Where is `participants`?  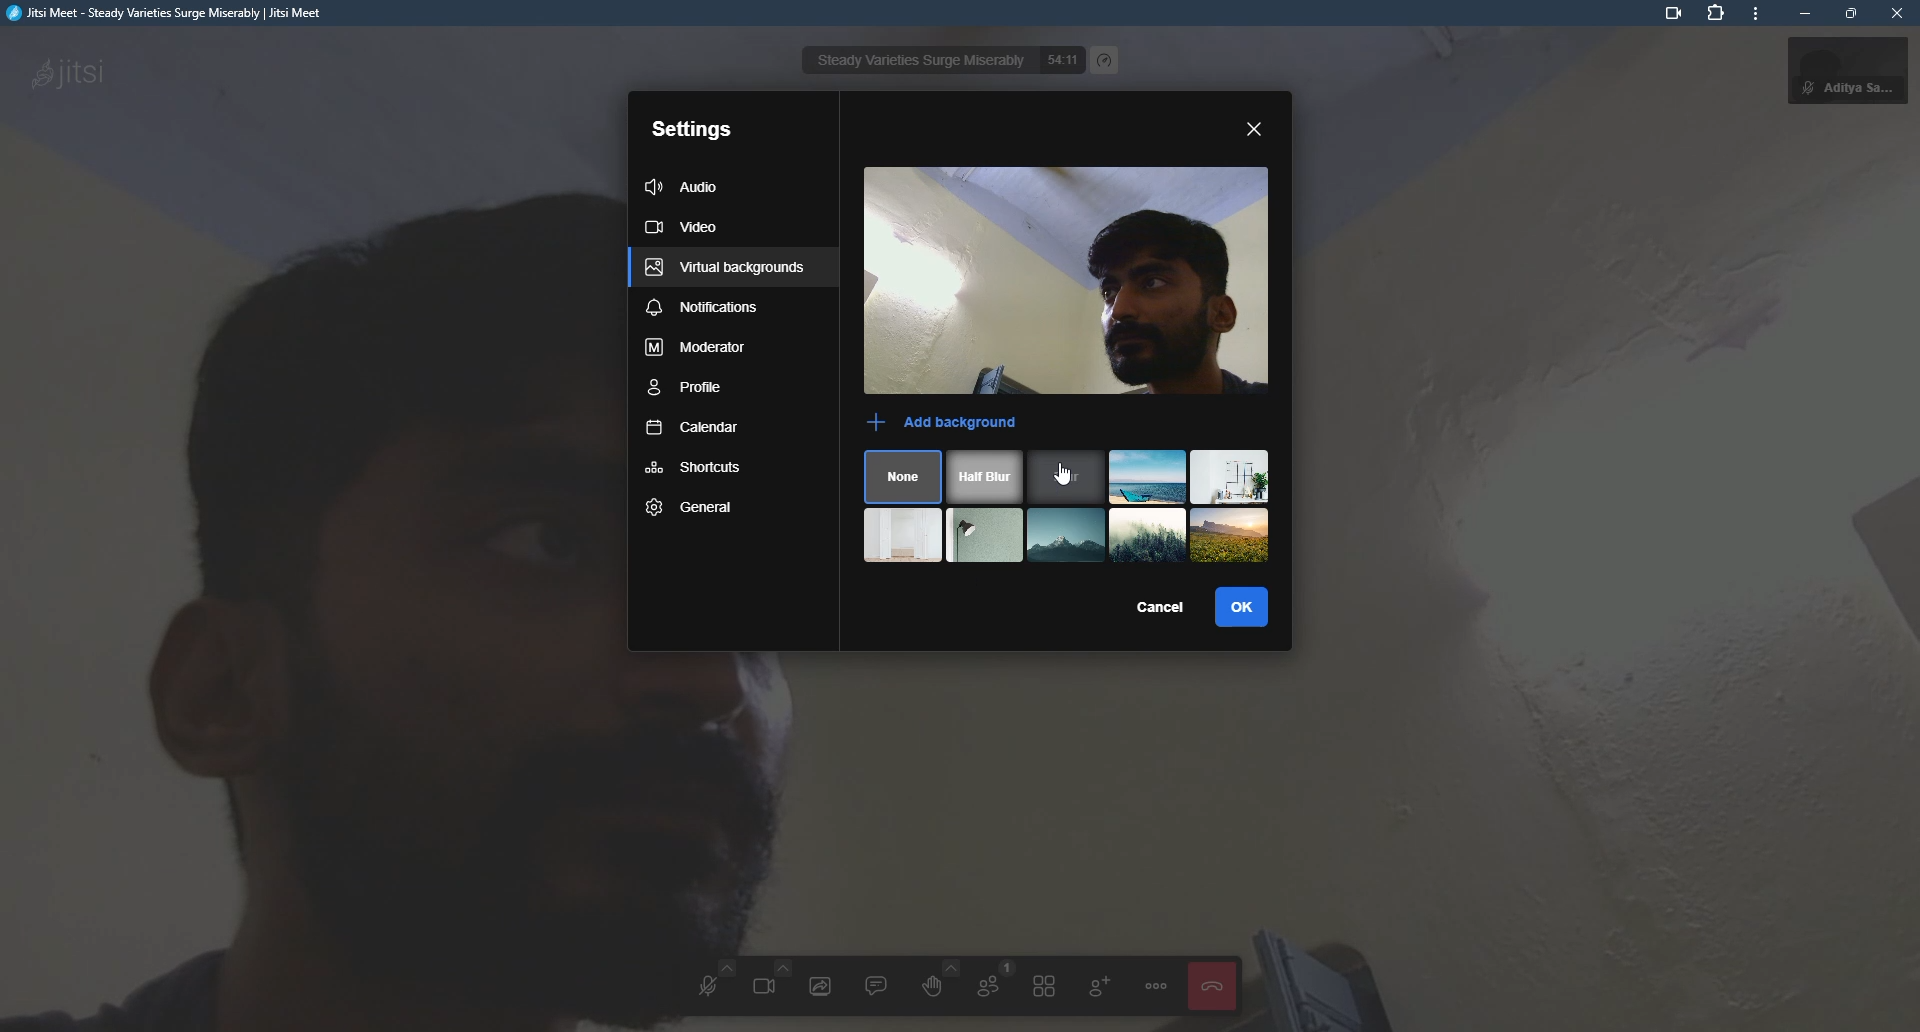
participants is located at coordinates (990, 983).